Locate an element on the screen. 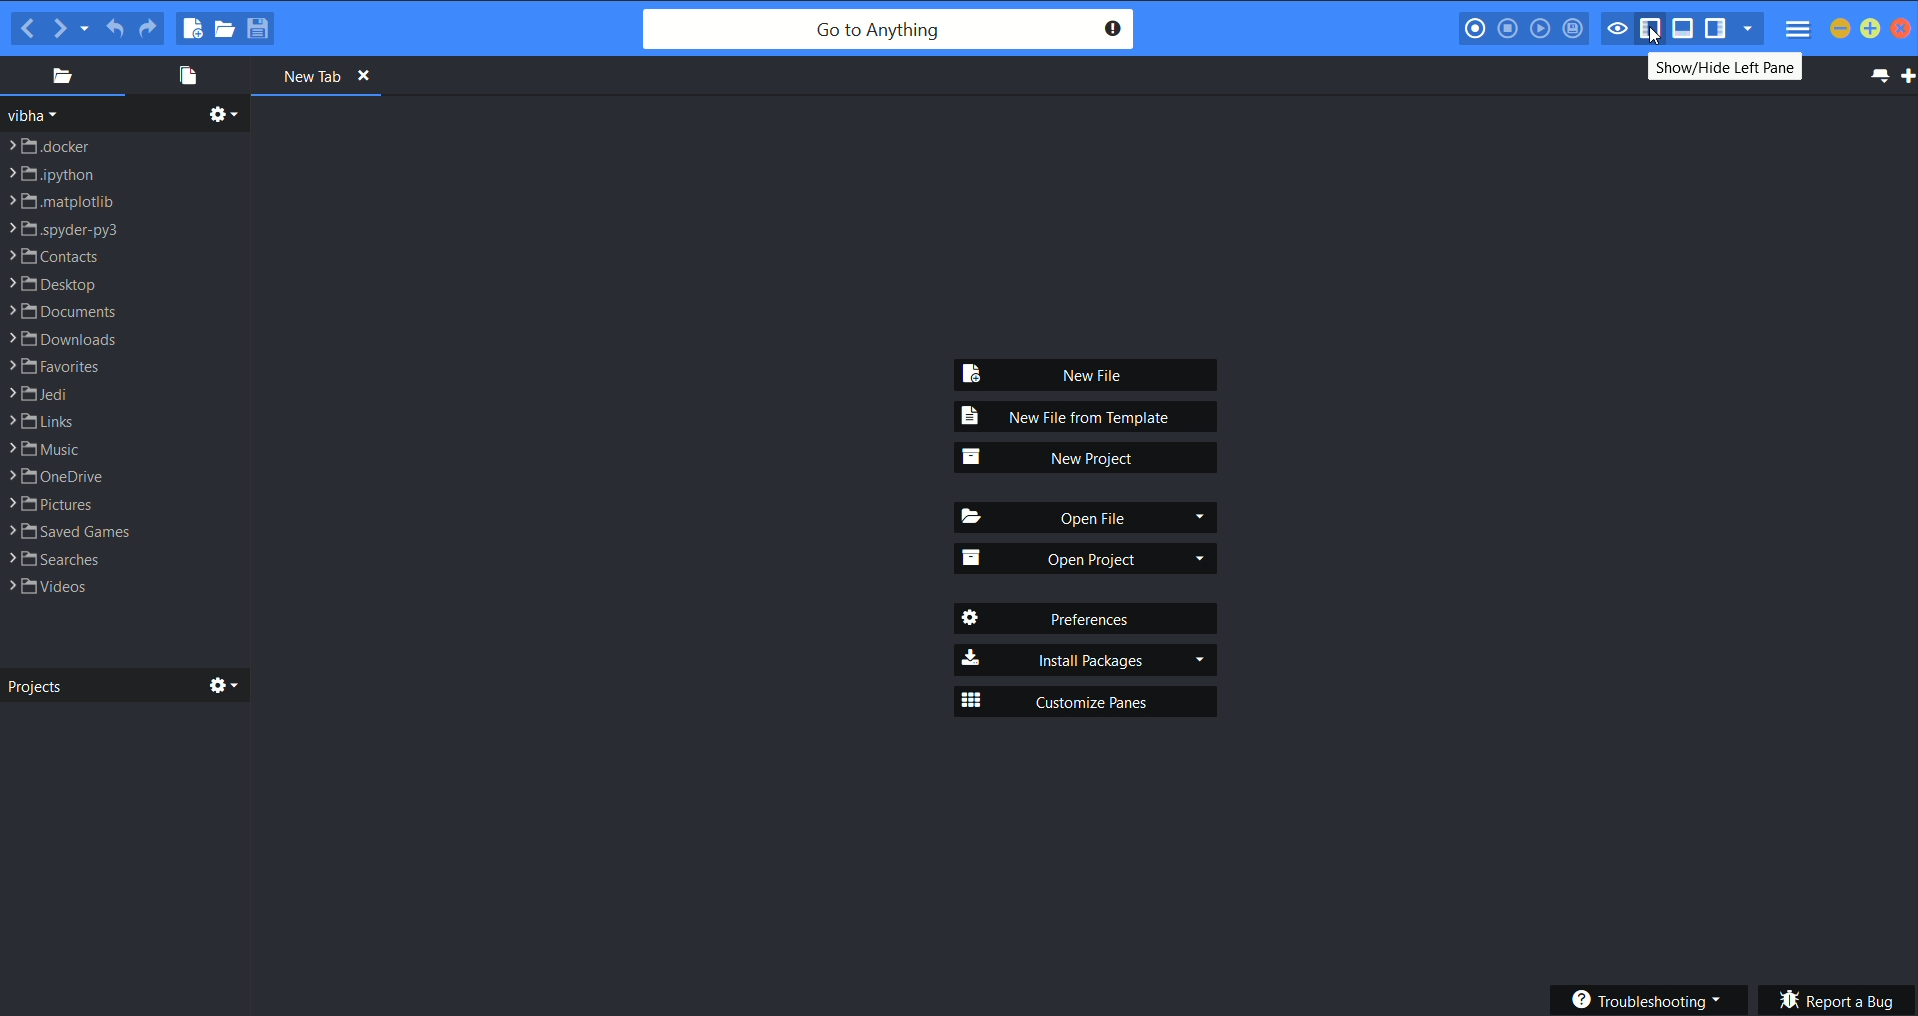 Image resolution: width=1918 pixels, height=1016 pixels. .ipython is located at coordinates (52, 174).